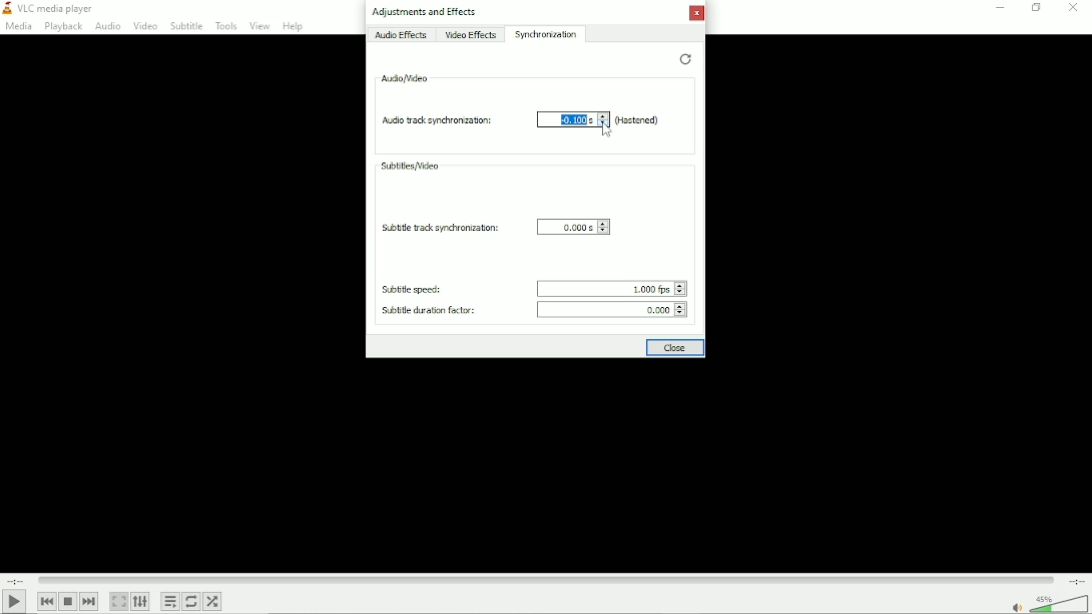  Describe the element at coordinates (17, 579) in the screenshot. I see `Elapsed time` at that location.